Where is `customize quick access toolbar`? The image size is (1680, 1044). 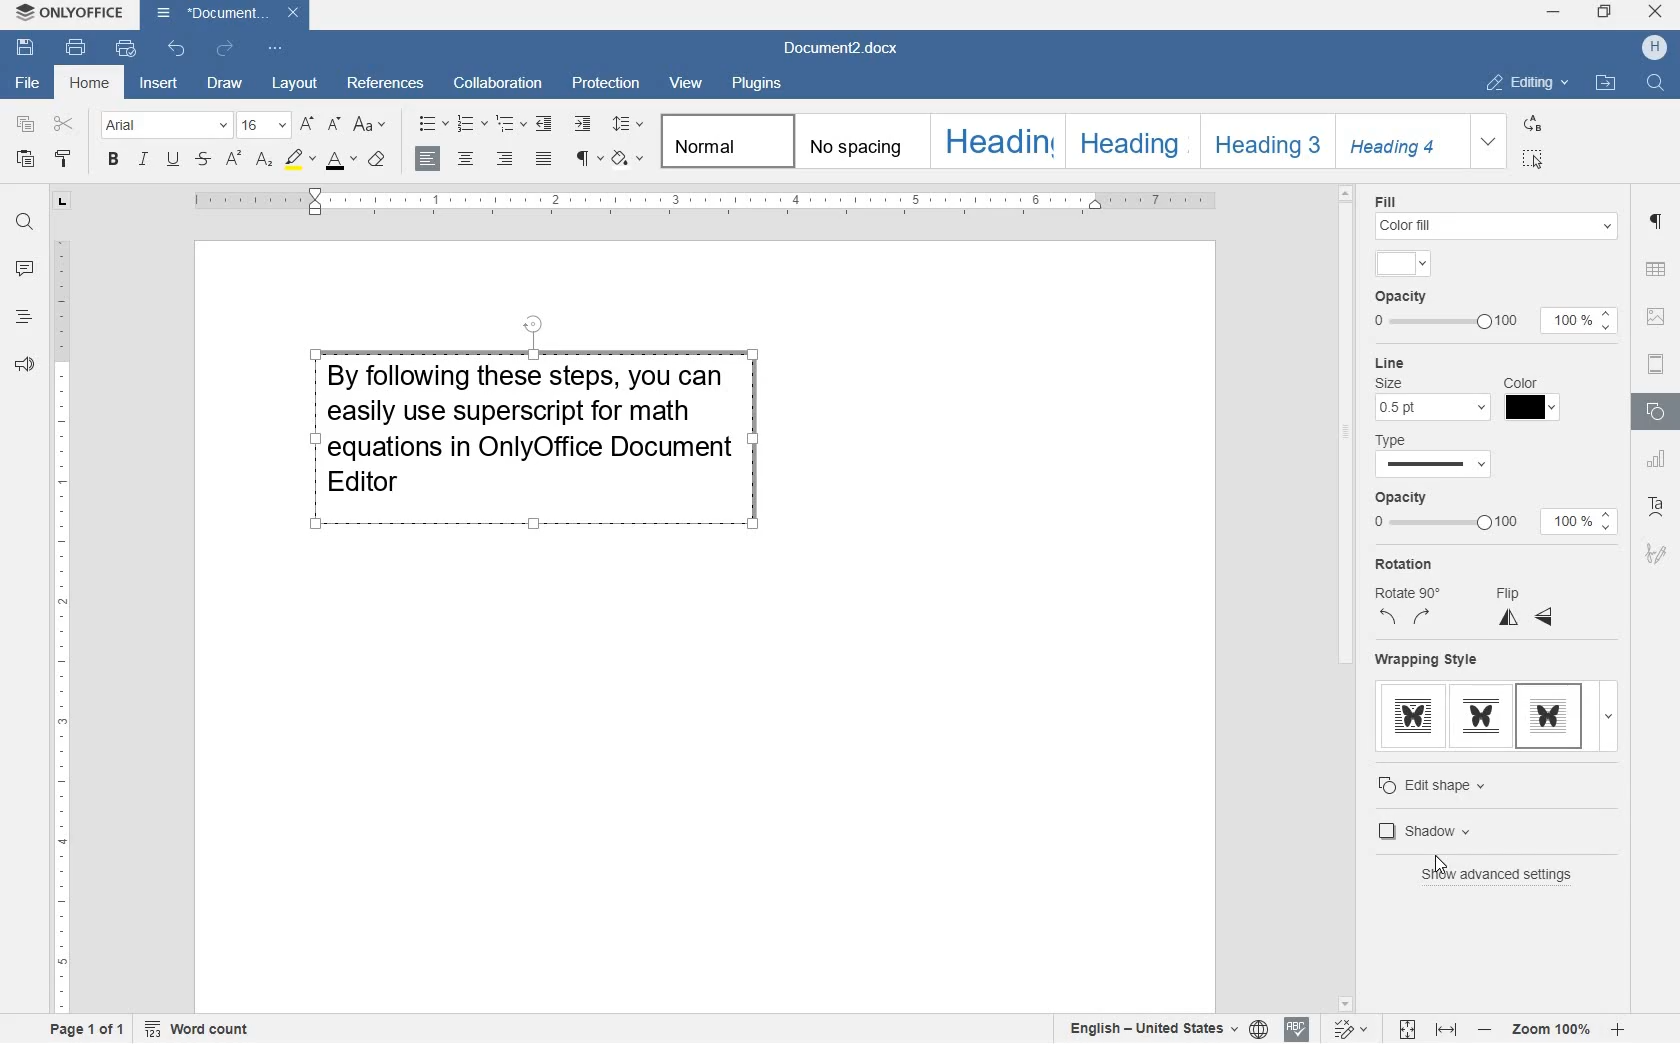
customize quick access toolbar is located at coordinates (276, 49).